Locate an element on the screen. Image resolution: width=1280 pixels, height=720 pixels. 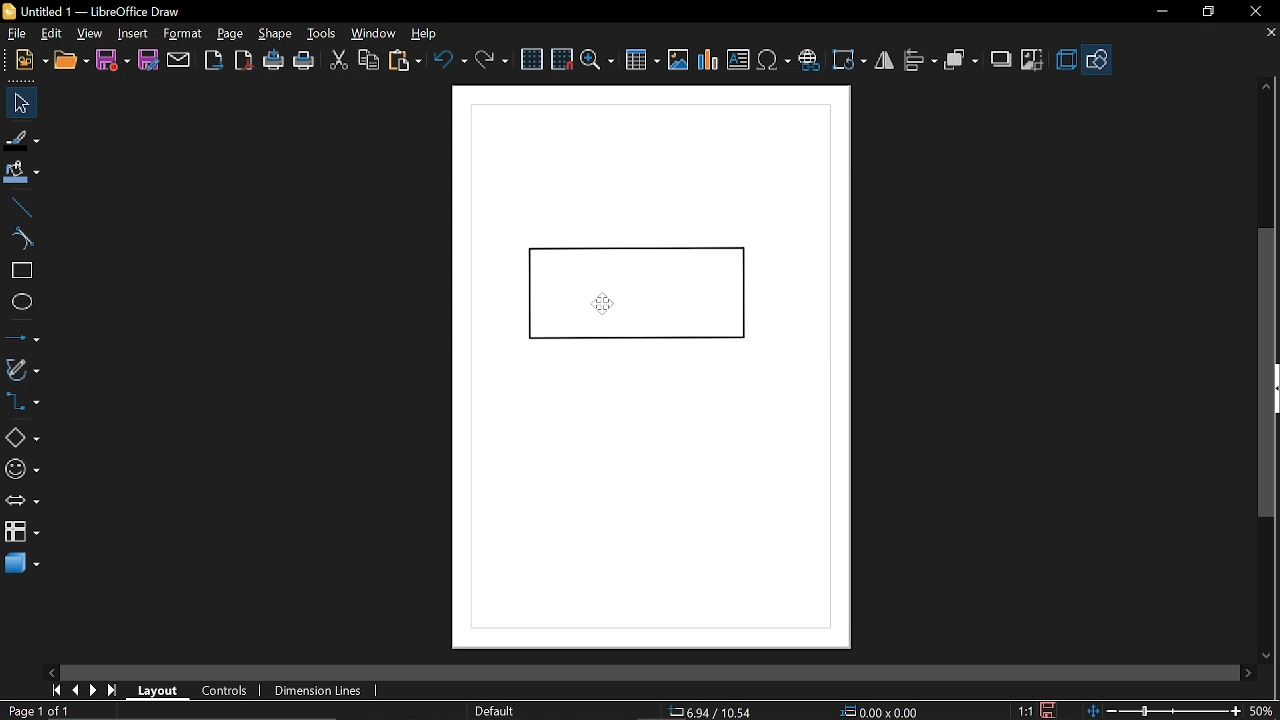
Transformation is located at coordinates (848, 62).